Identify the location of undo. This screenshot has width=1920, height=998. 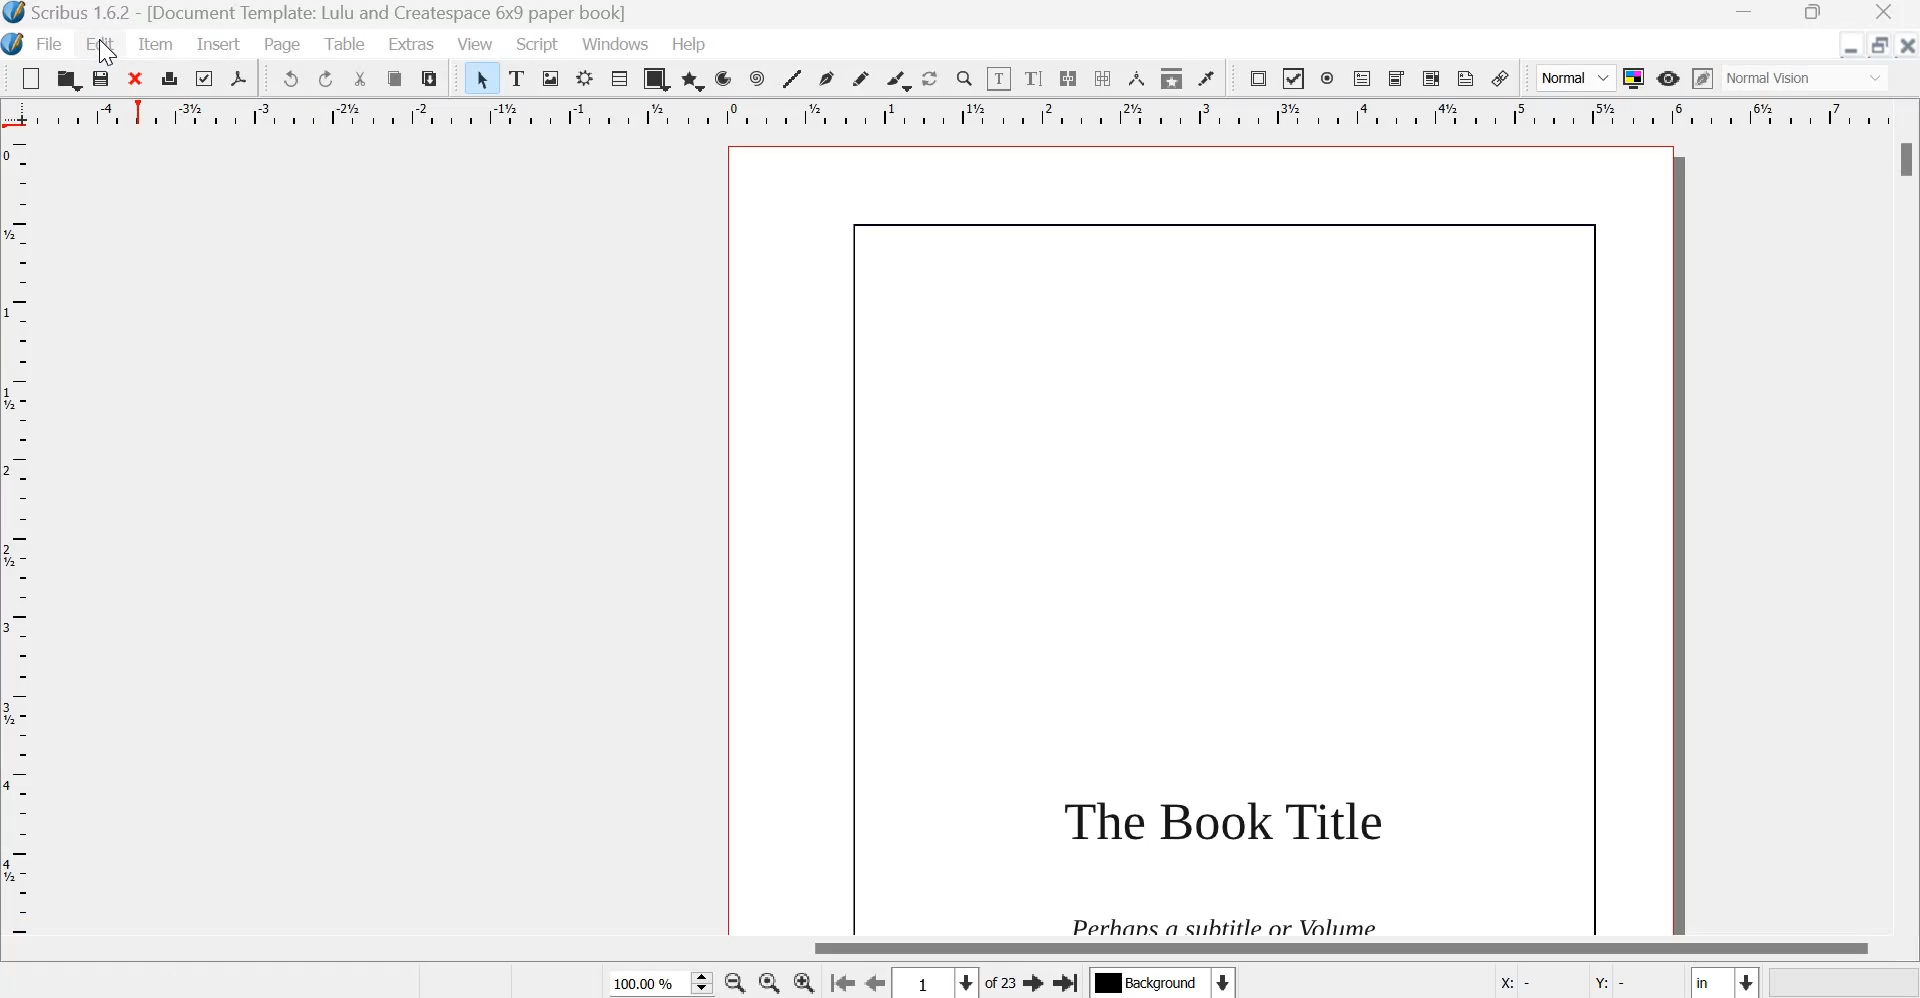
(291, 77).